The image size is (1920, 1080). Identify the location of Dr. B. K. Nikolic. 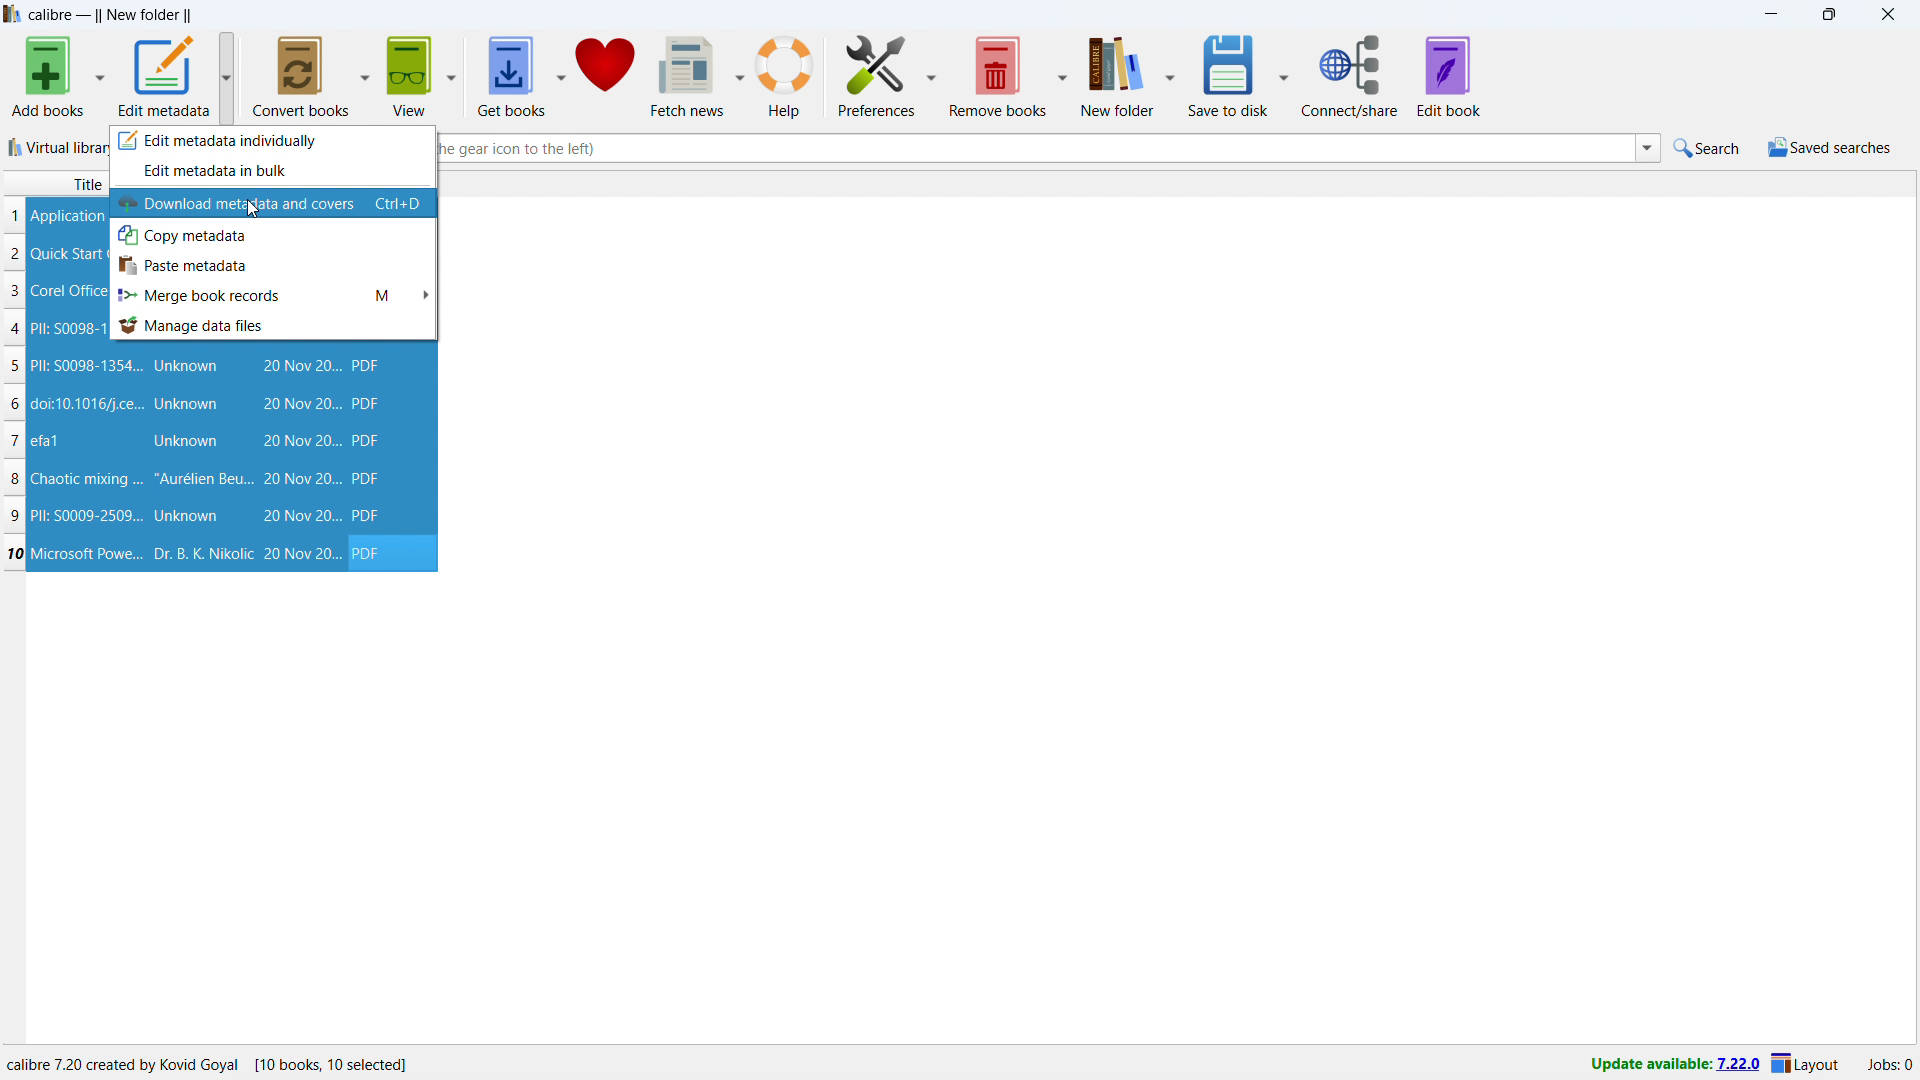
(201, 554).